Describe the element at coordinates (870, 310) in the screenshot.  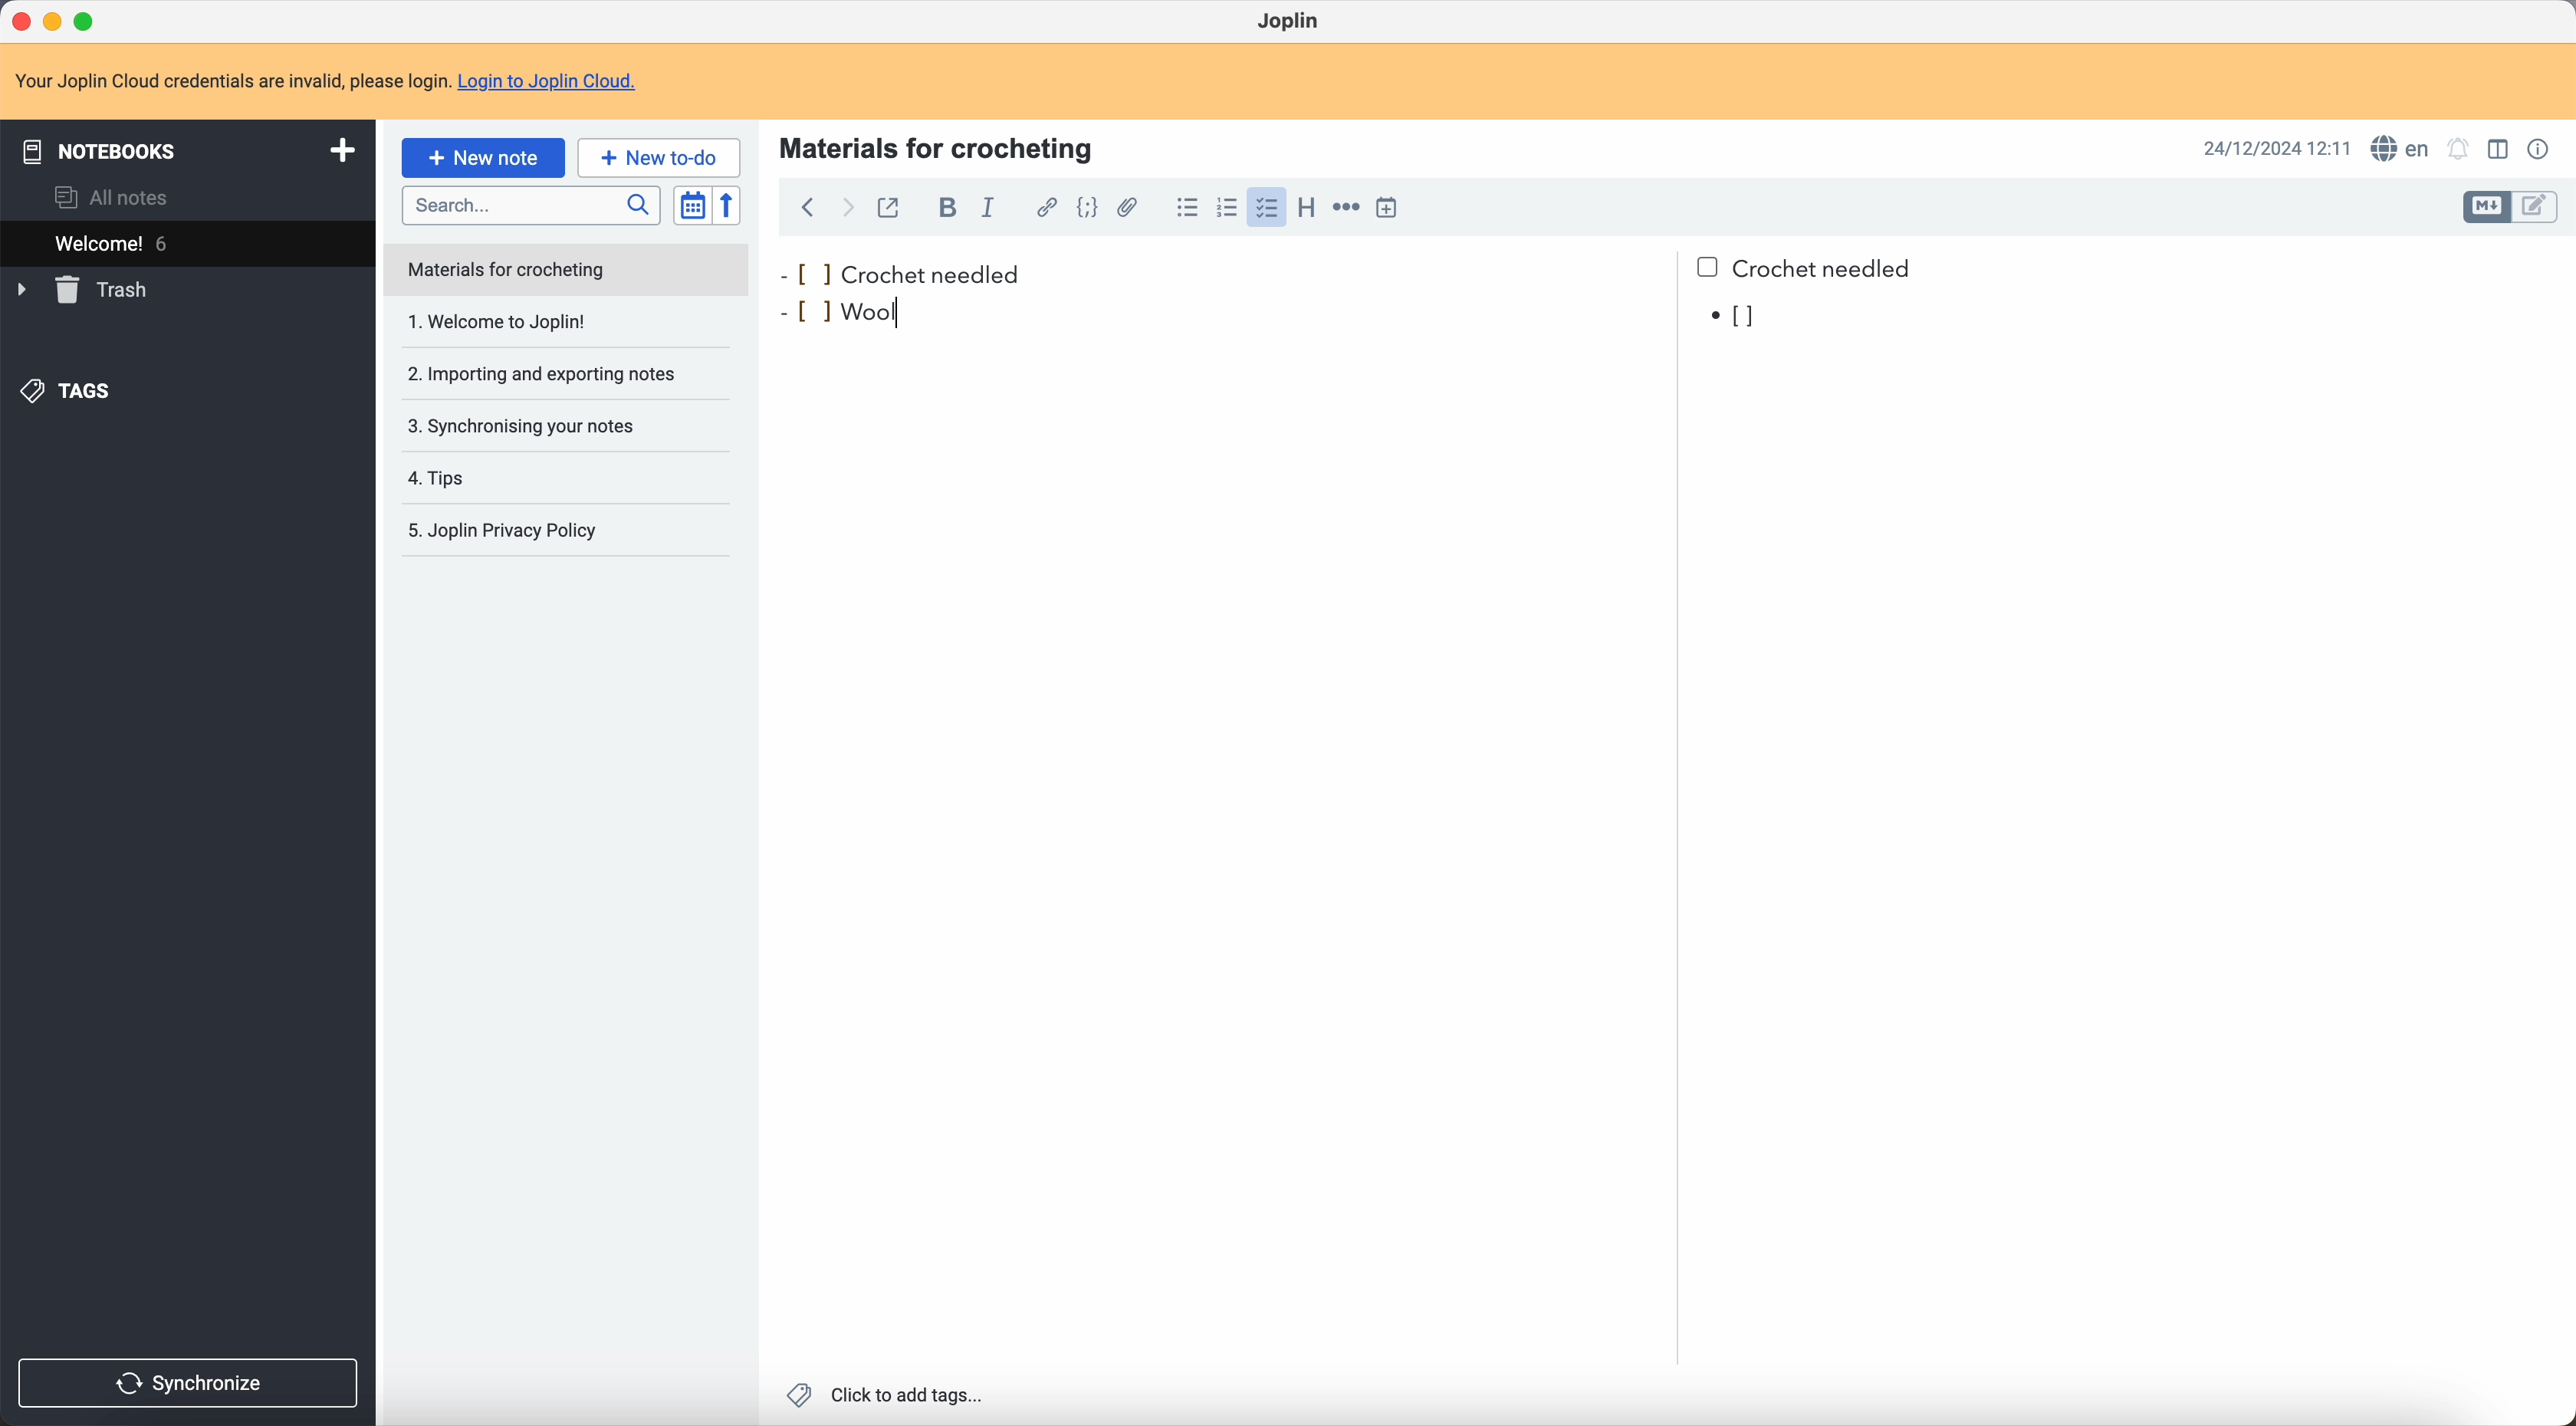
I see `wool` at that location.